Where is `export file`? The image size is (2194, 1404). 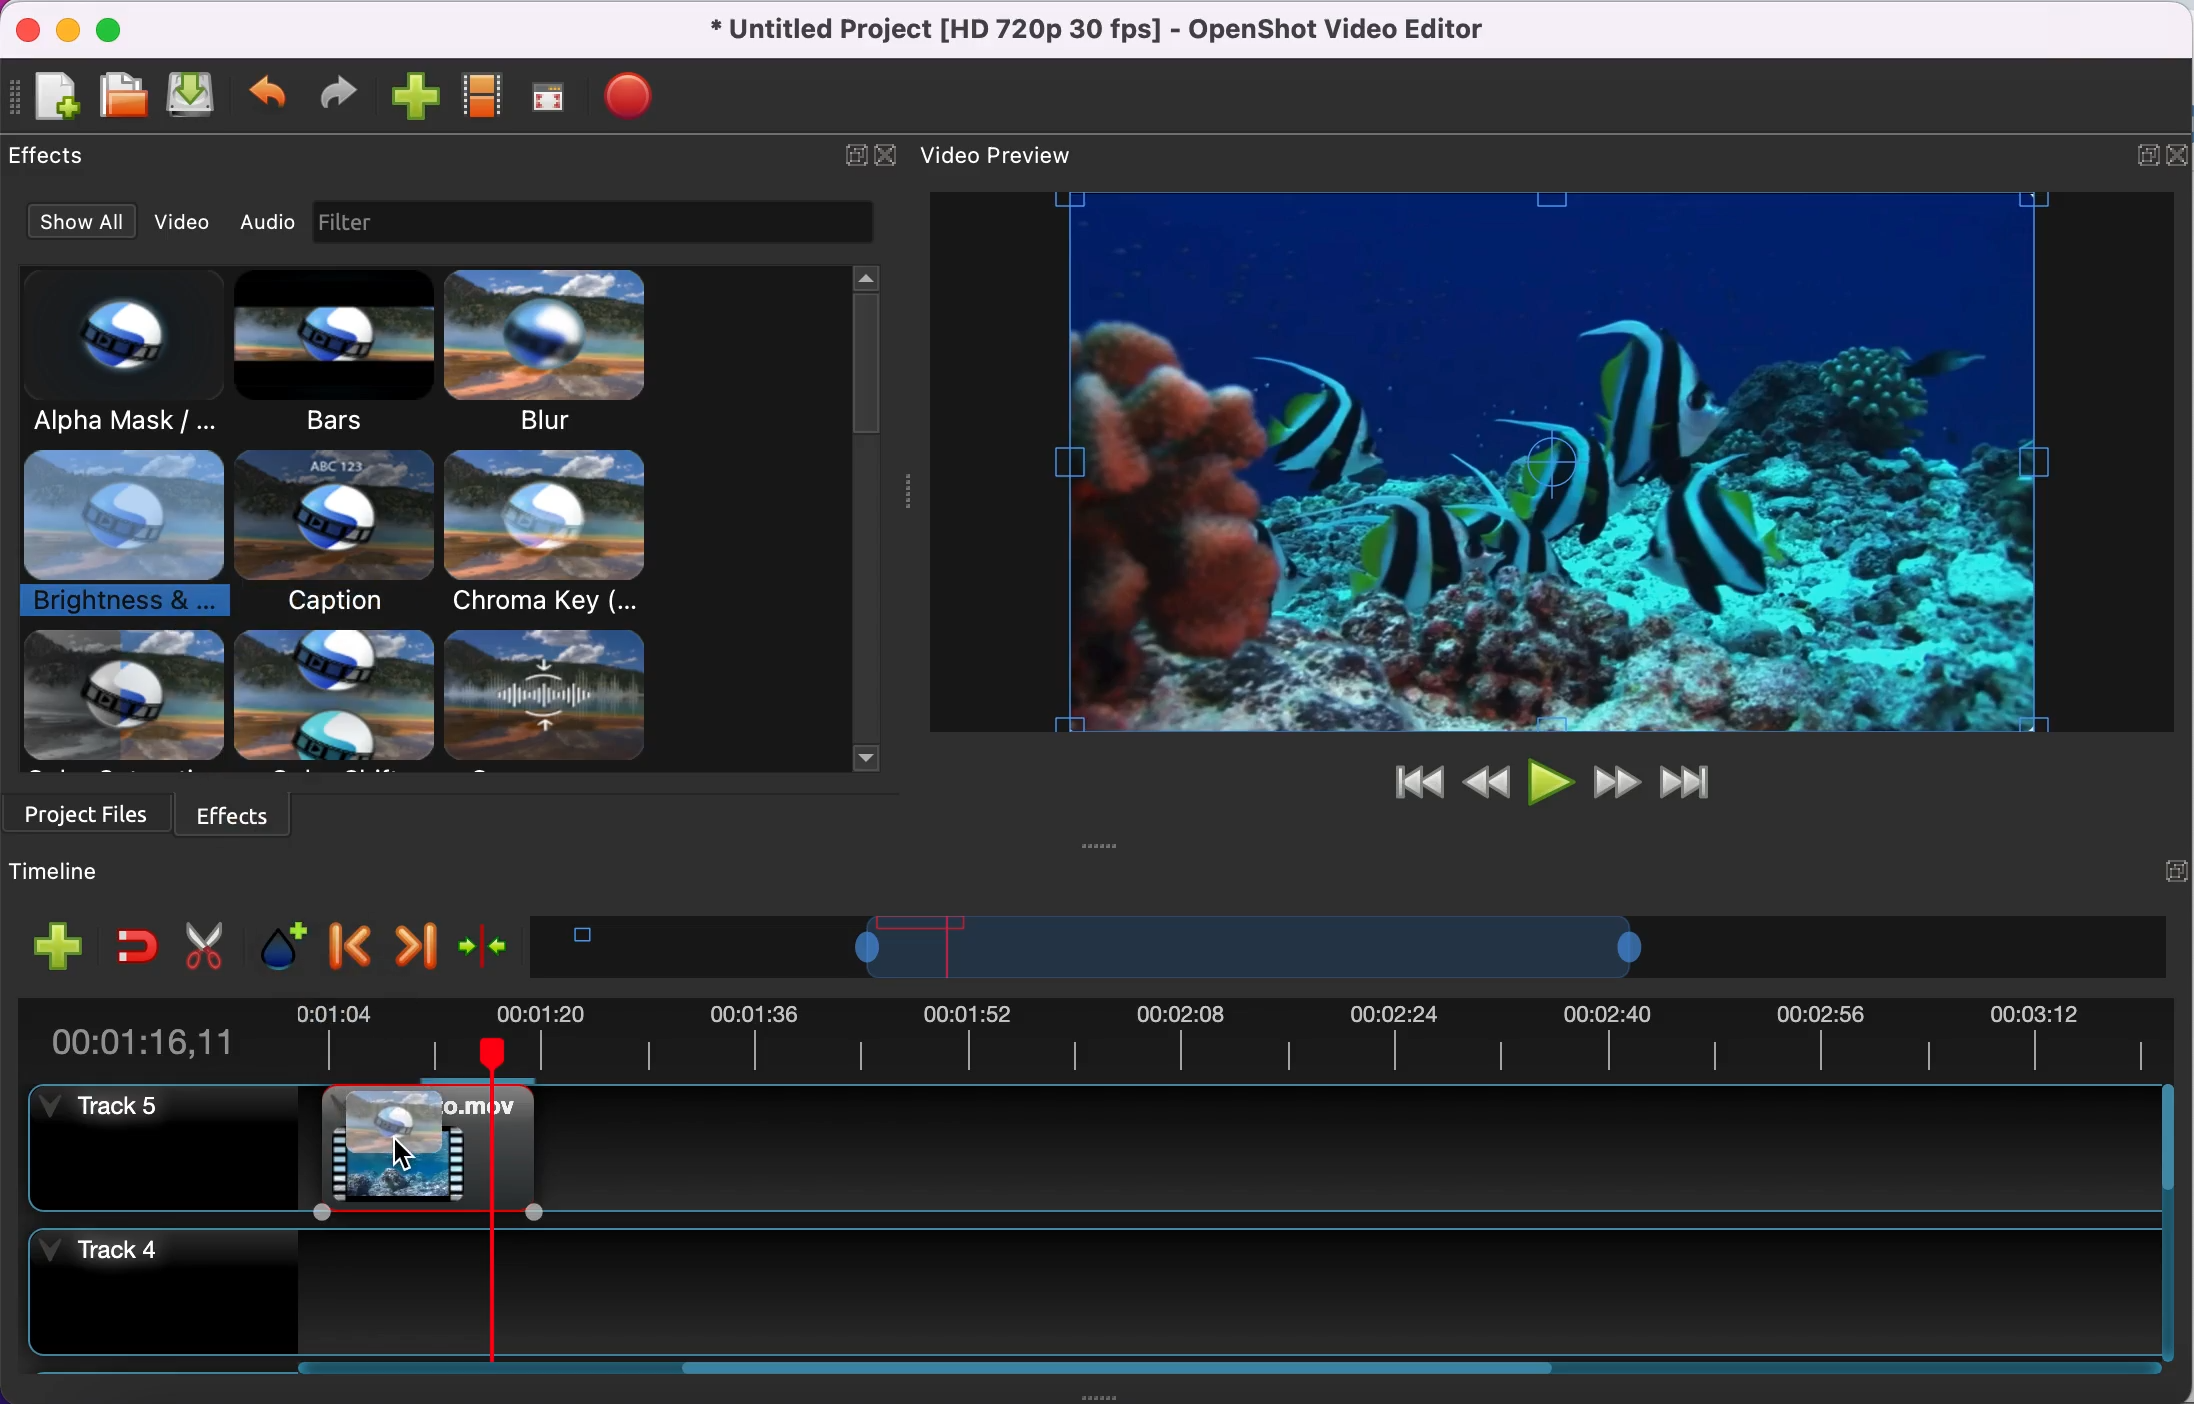
export file is located at coordinates (628, 99).